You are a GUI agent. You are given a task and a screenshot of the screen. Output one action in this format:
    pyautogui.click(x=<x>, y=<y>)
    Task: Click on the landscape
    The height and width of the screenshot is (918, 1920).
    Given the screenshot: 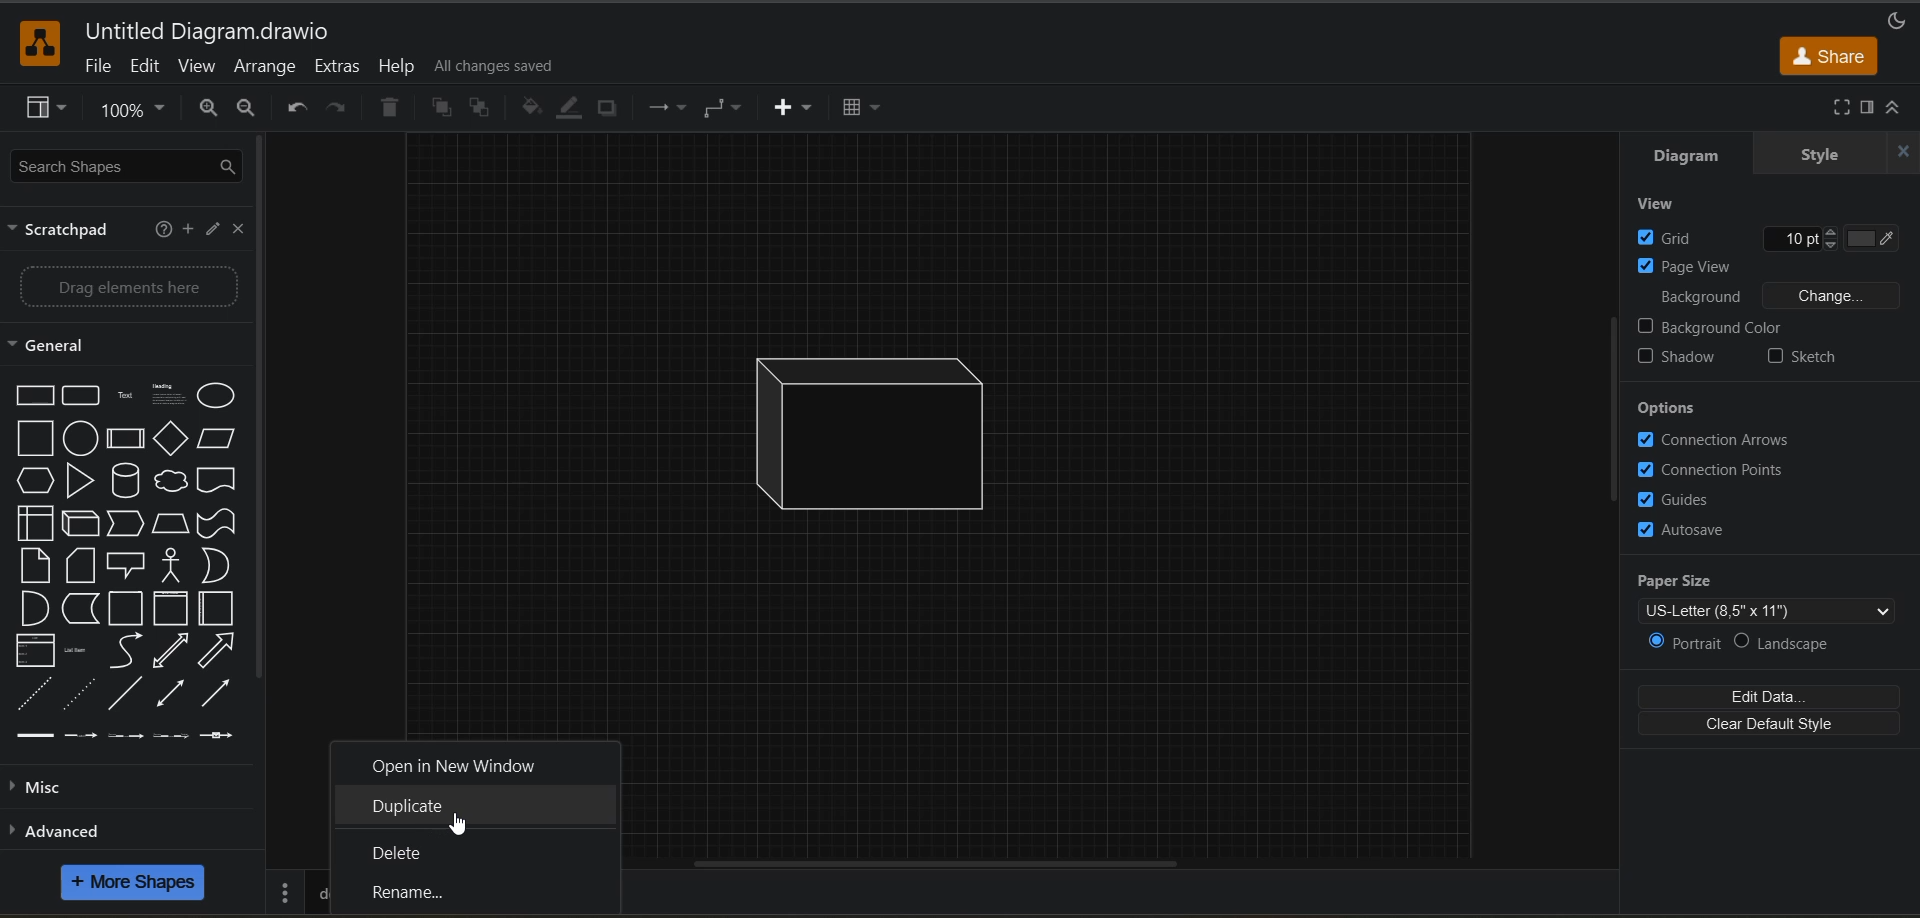 What is the action you would take?
    pyautogui.click(x=1797, y=645)
    